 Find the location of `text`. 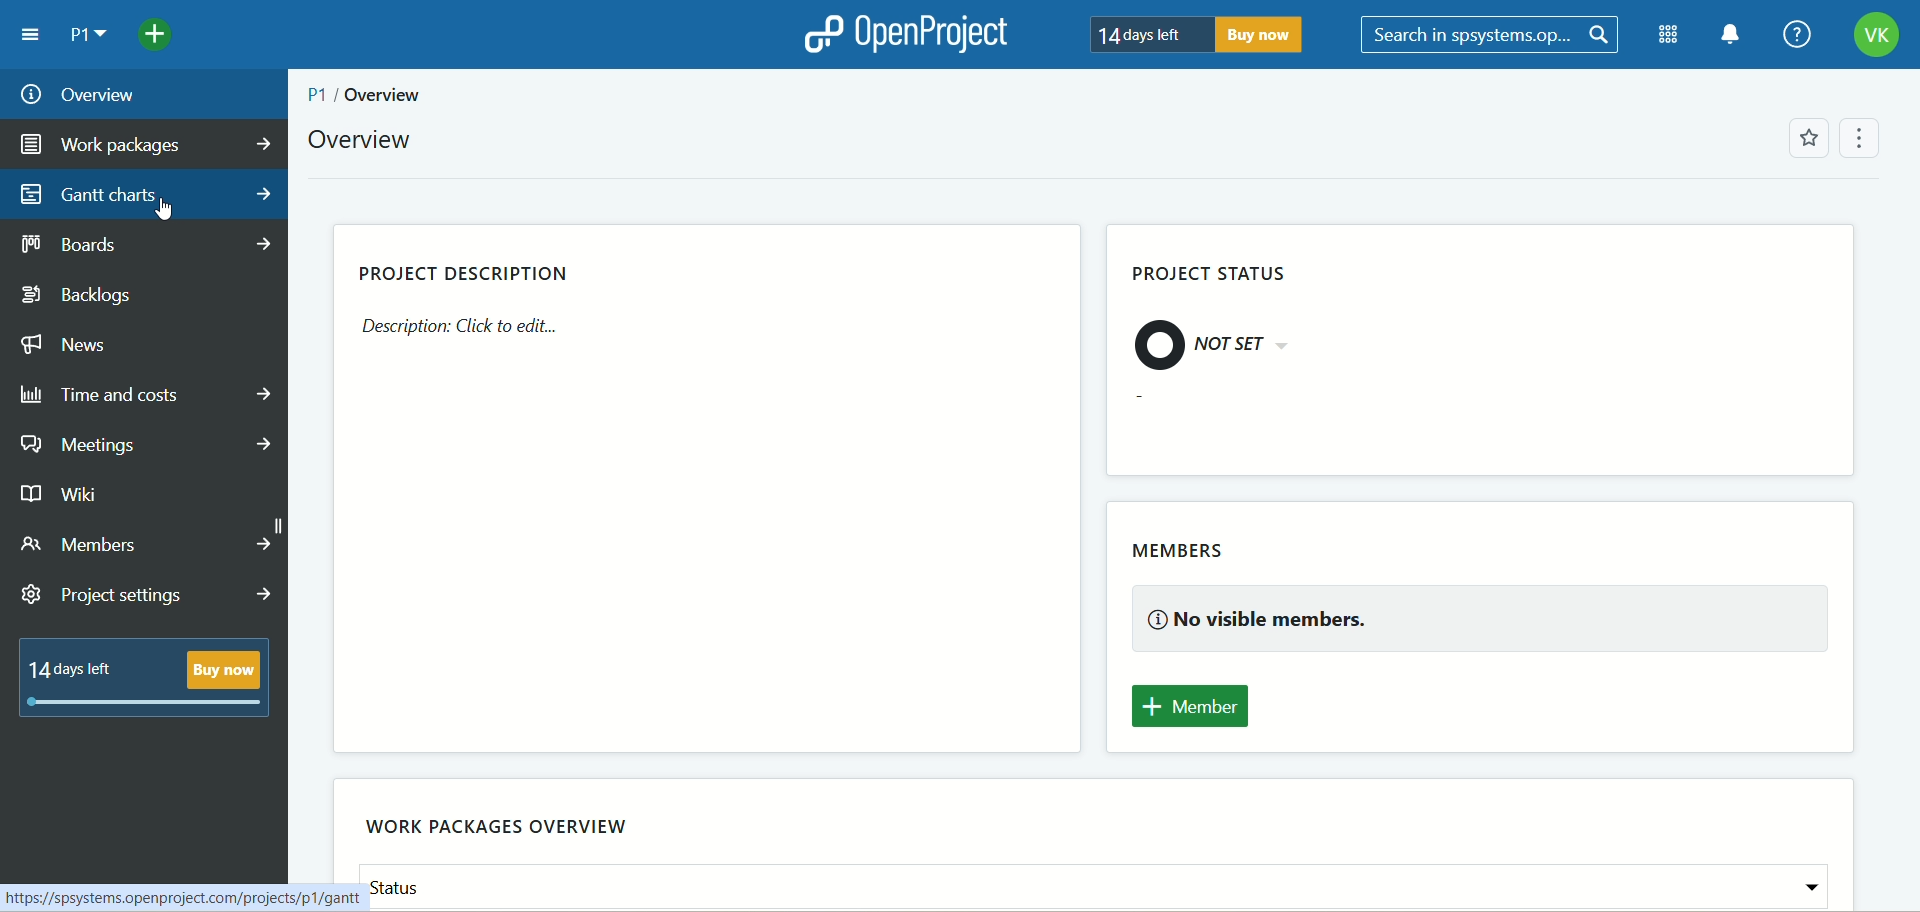

text is located at coordinates (1214, 350).